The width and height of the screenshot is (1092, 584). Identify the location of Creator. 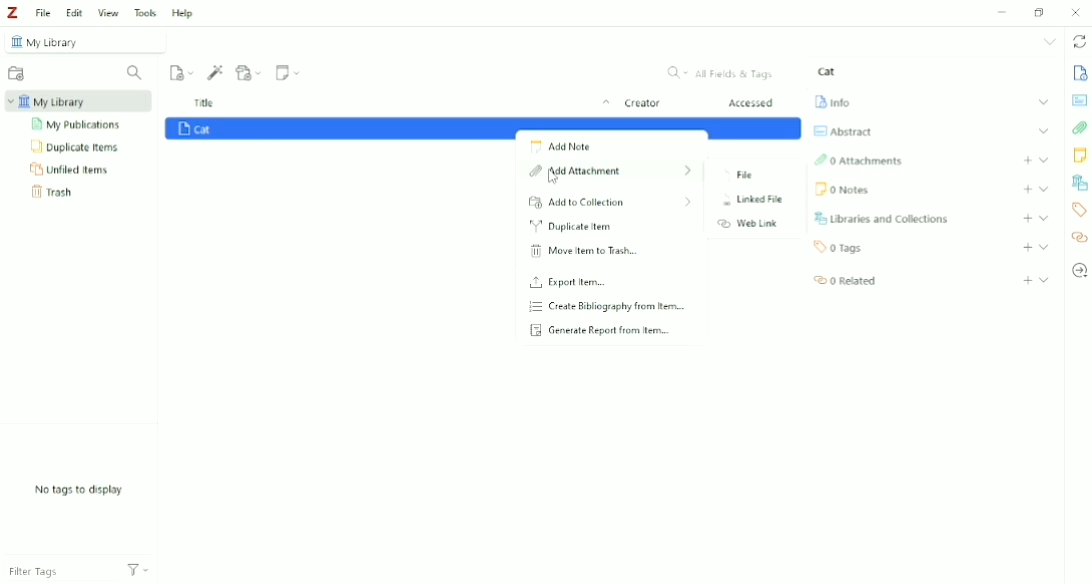
(642, 104).